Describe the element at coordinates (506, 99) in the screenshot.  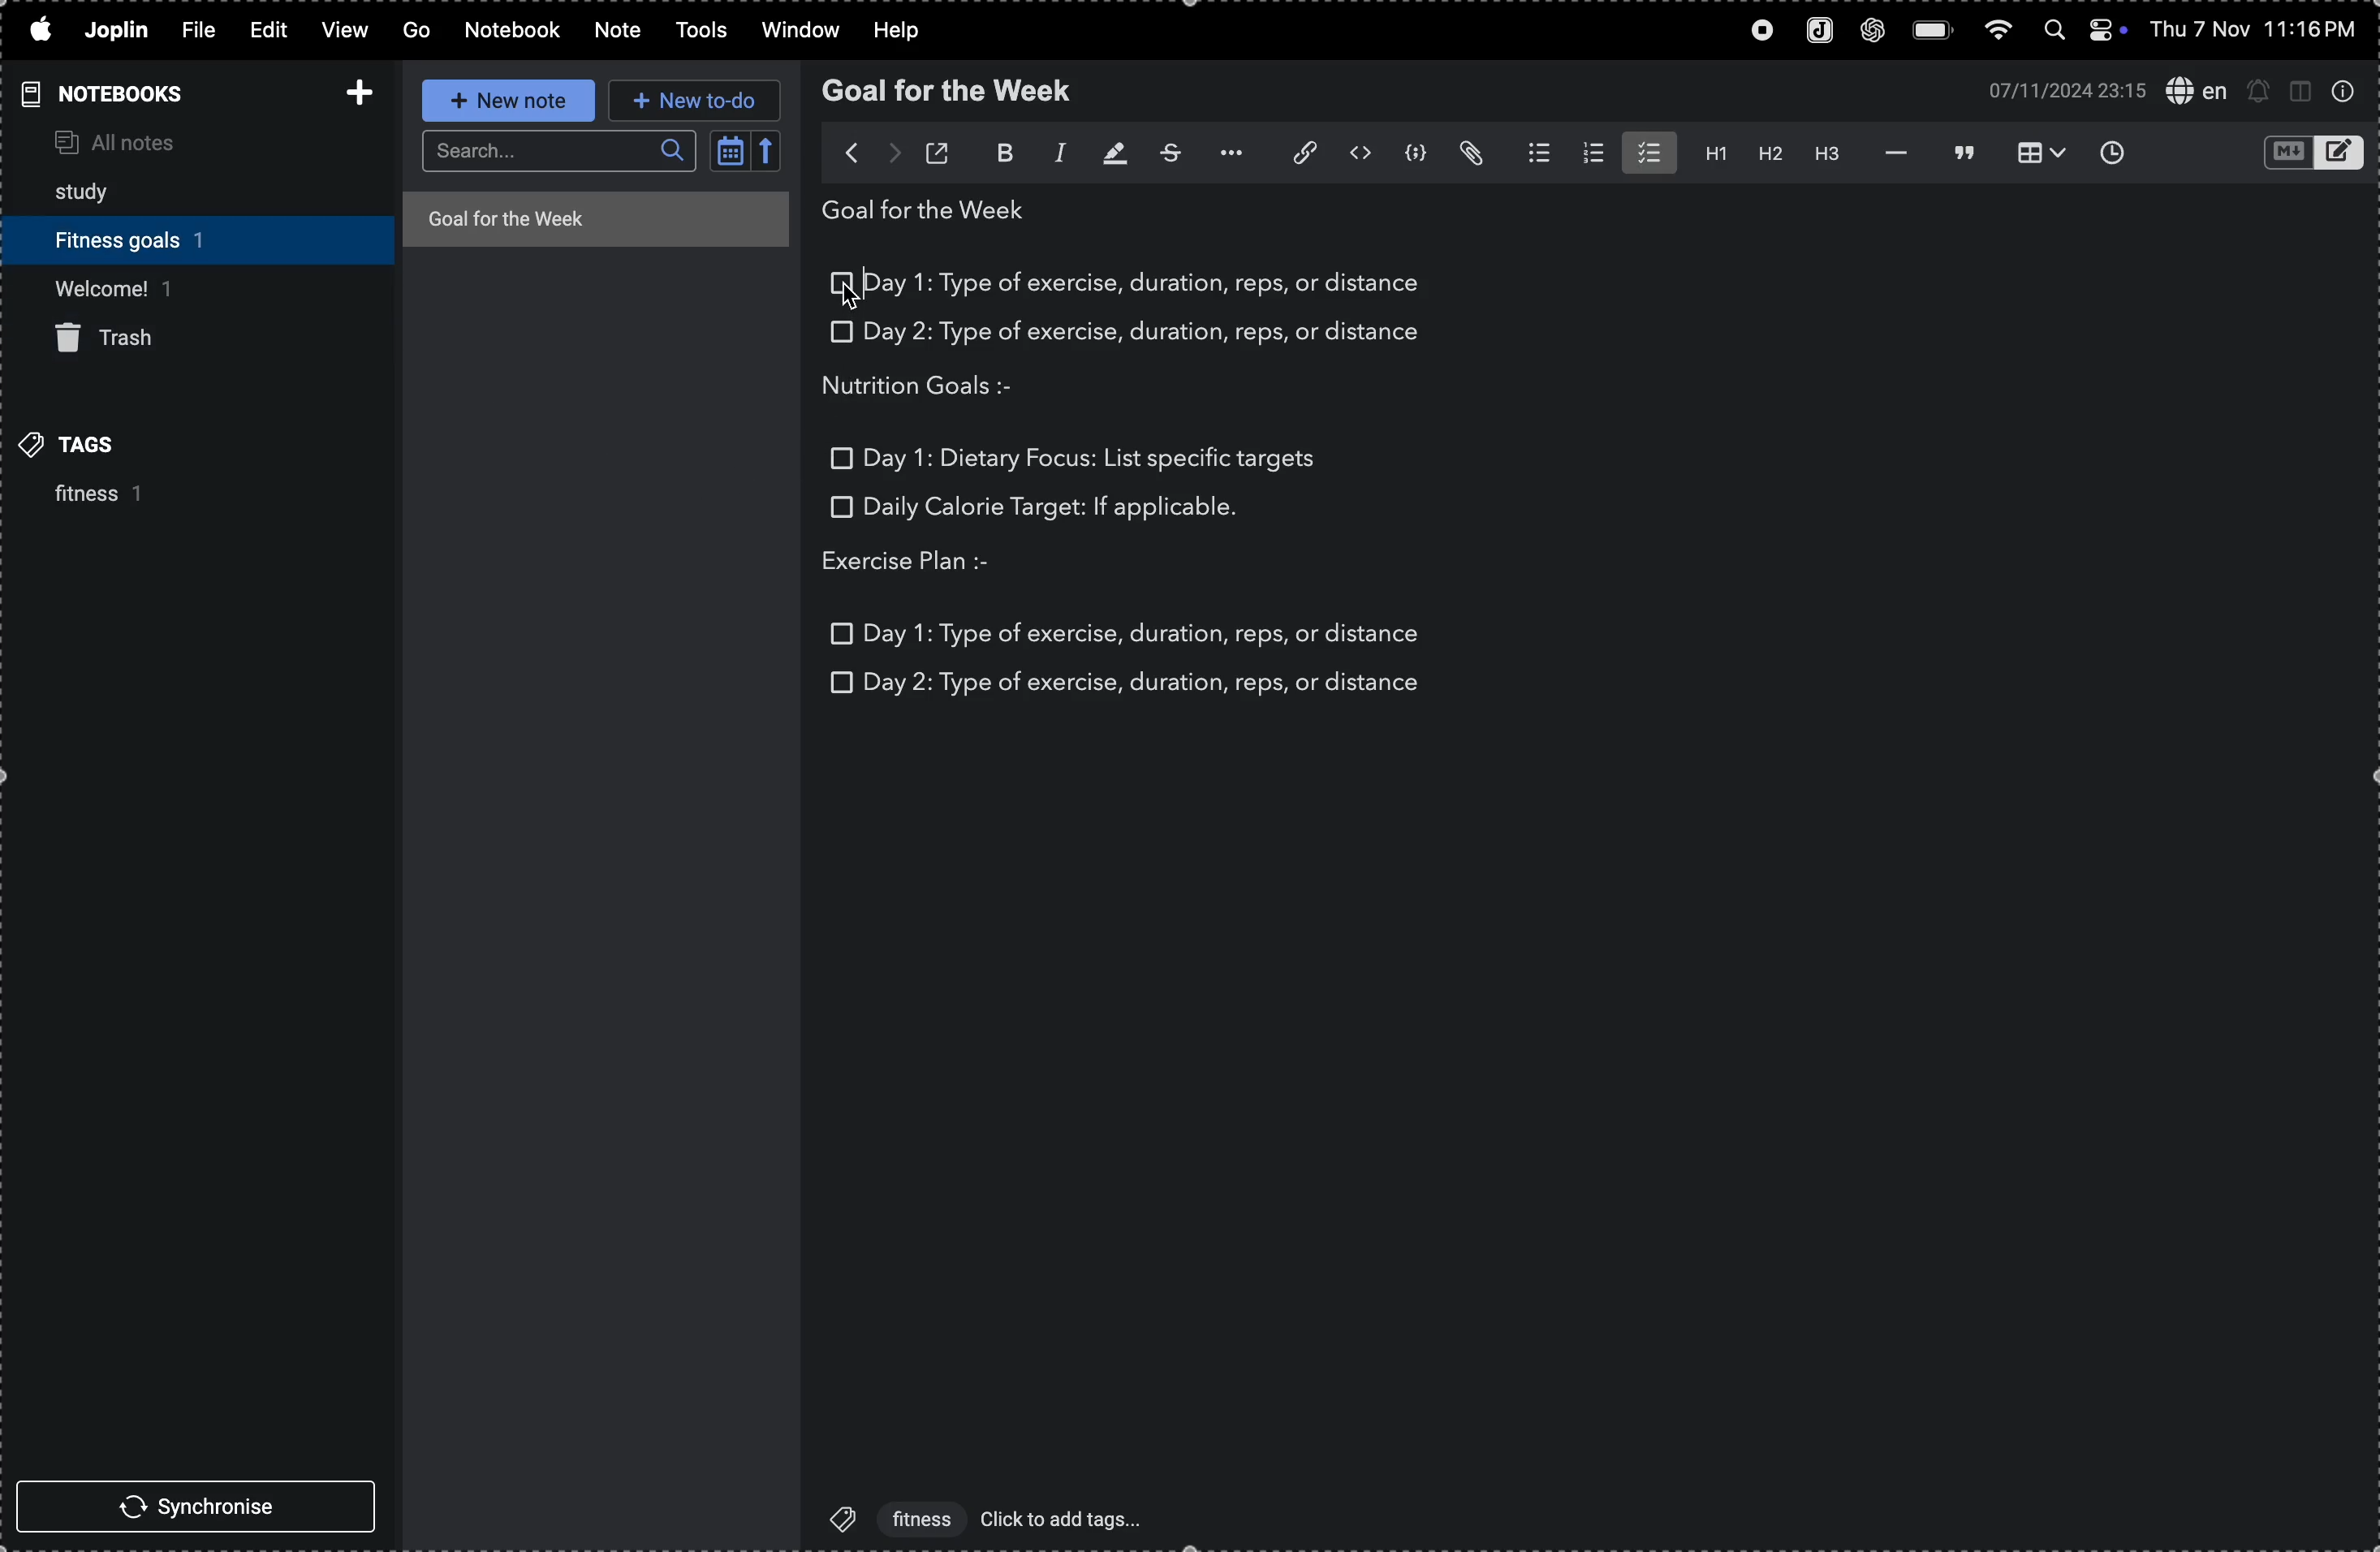
I see `new note` at that location.